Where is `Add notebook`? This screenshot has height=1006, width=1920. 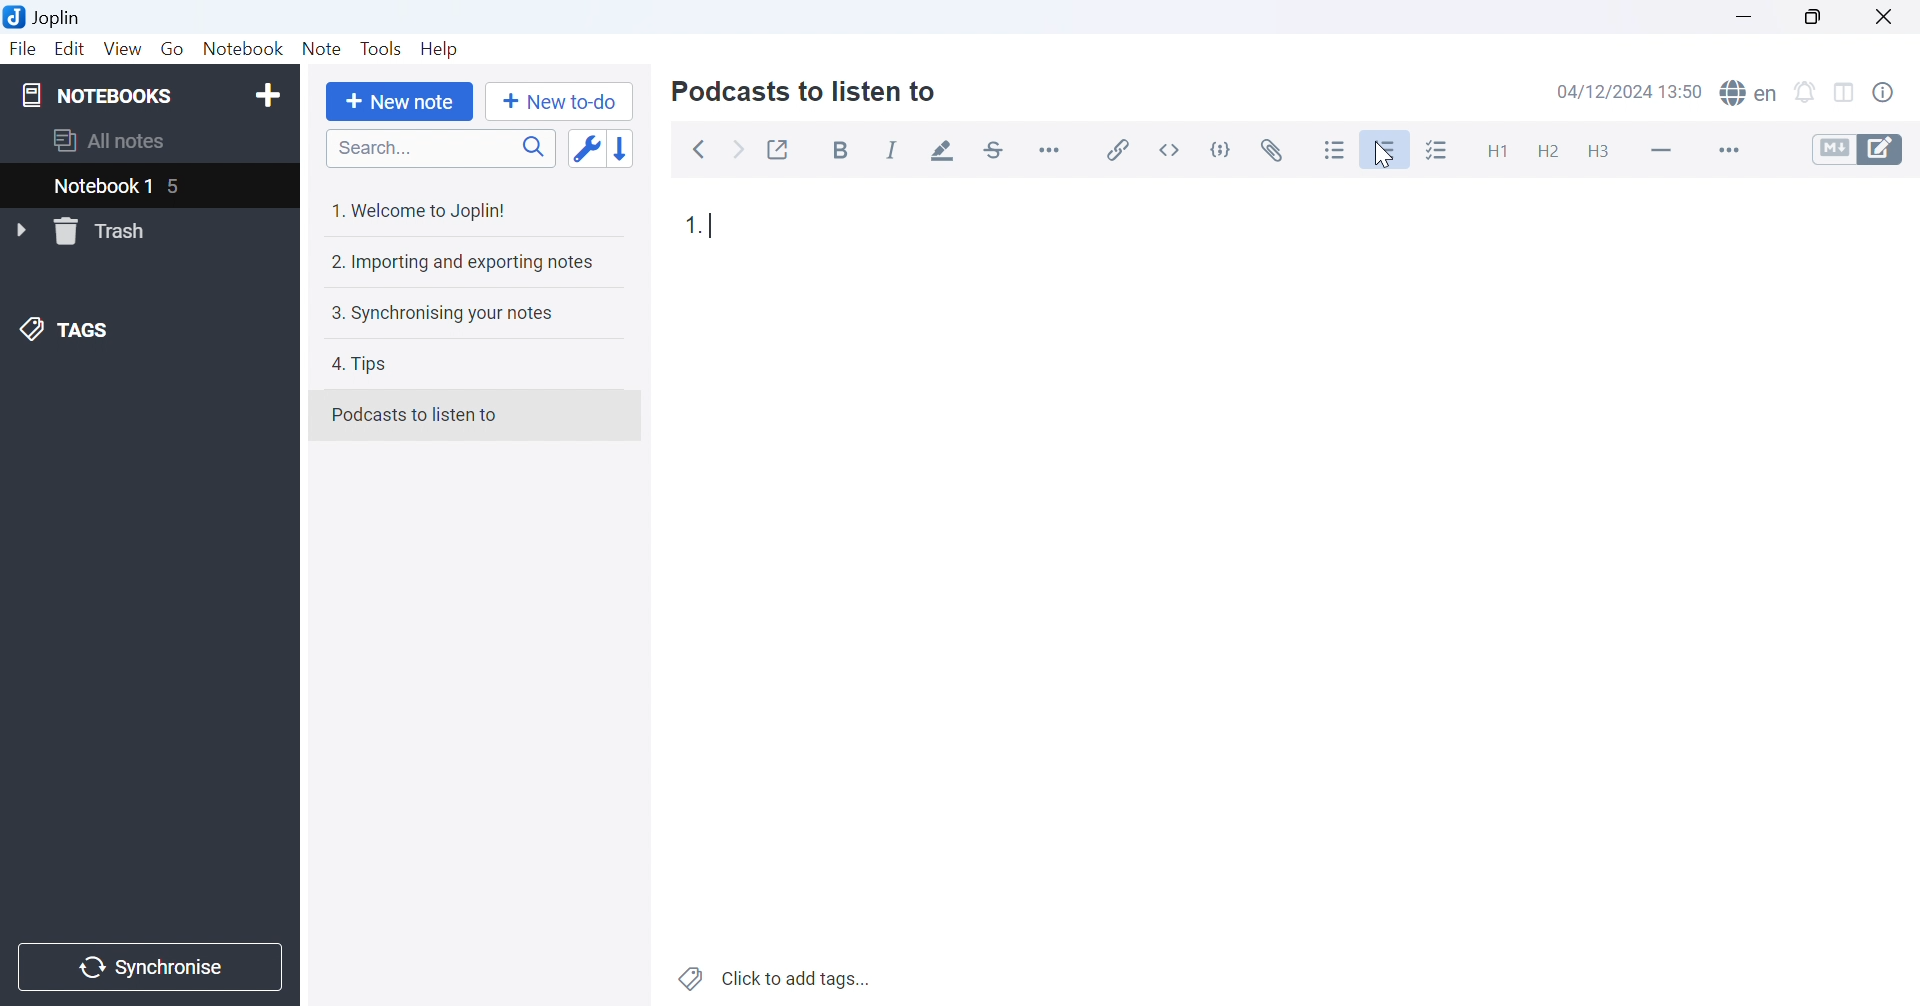 Add notebook is located at coordinates (267, 98).